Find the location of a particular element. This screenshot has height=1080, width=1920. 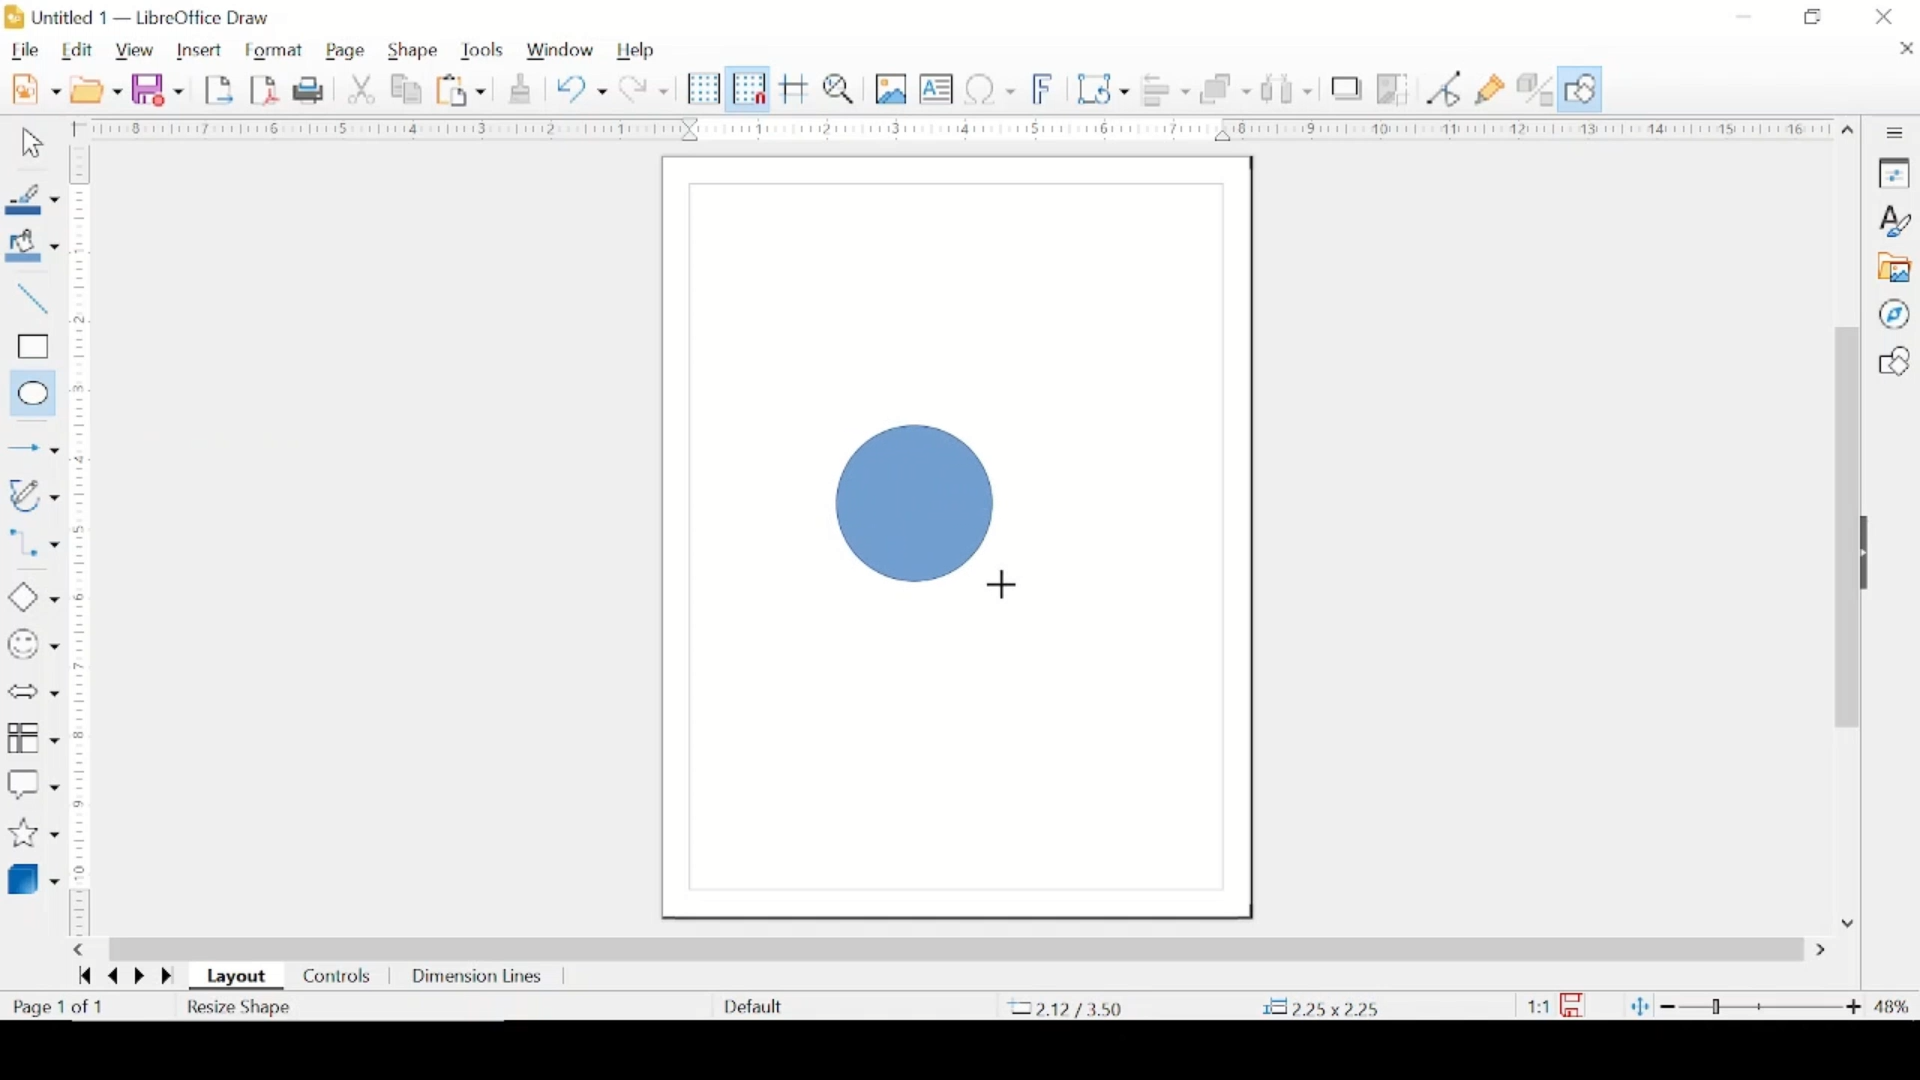

curves and polygons is located at coordinates (33, 495).